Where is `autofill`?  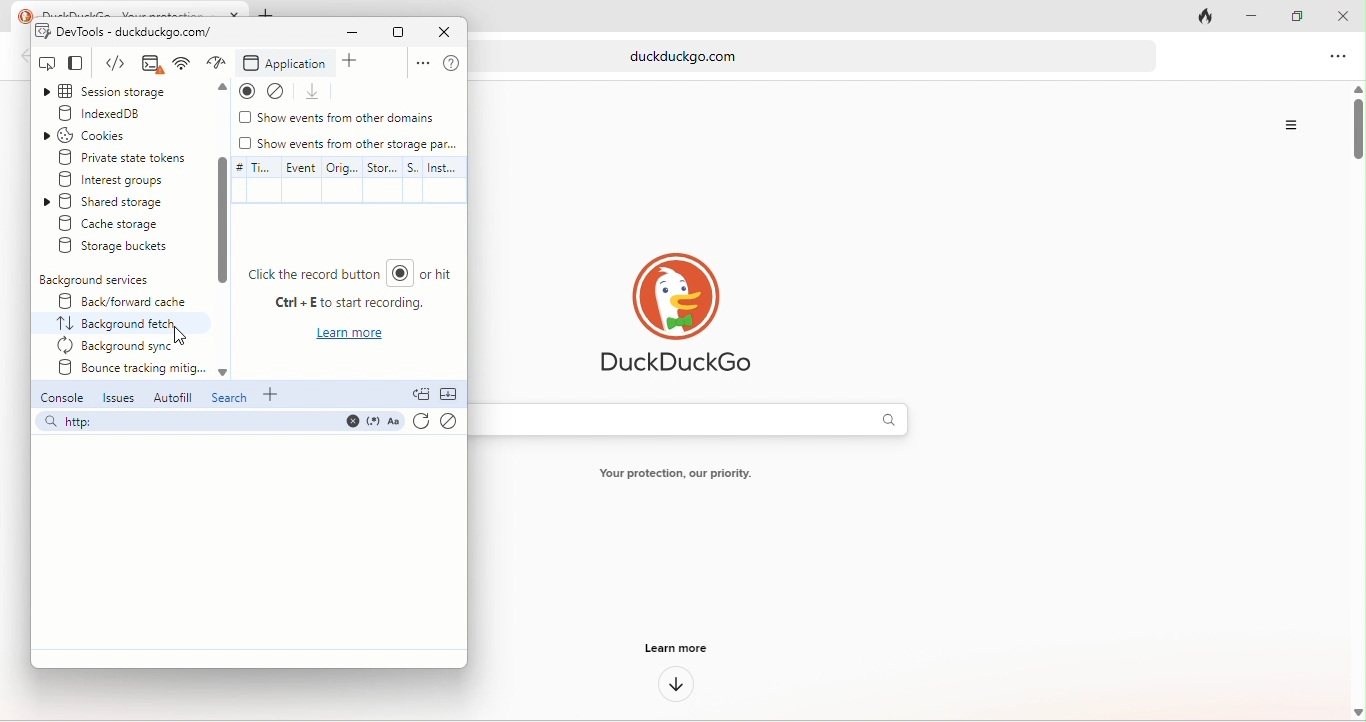
autofill is located at coordinates (170, 397).